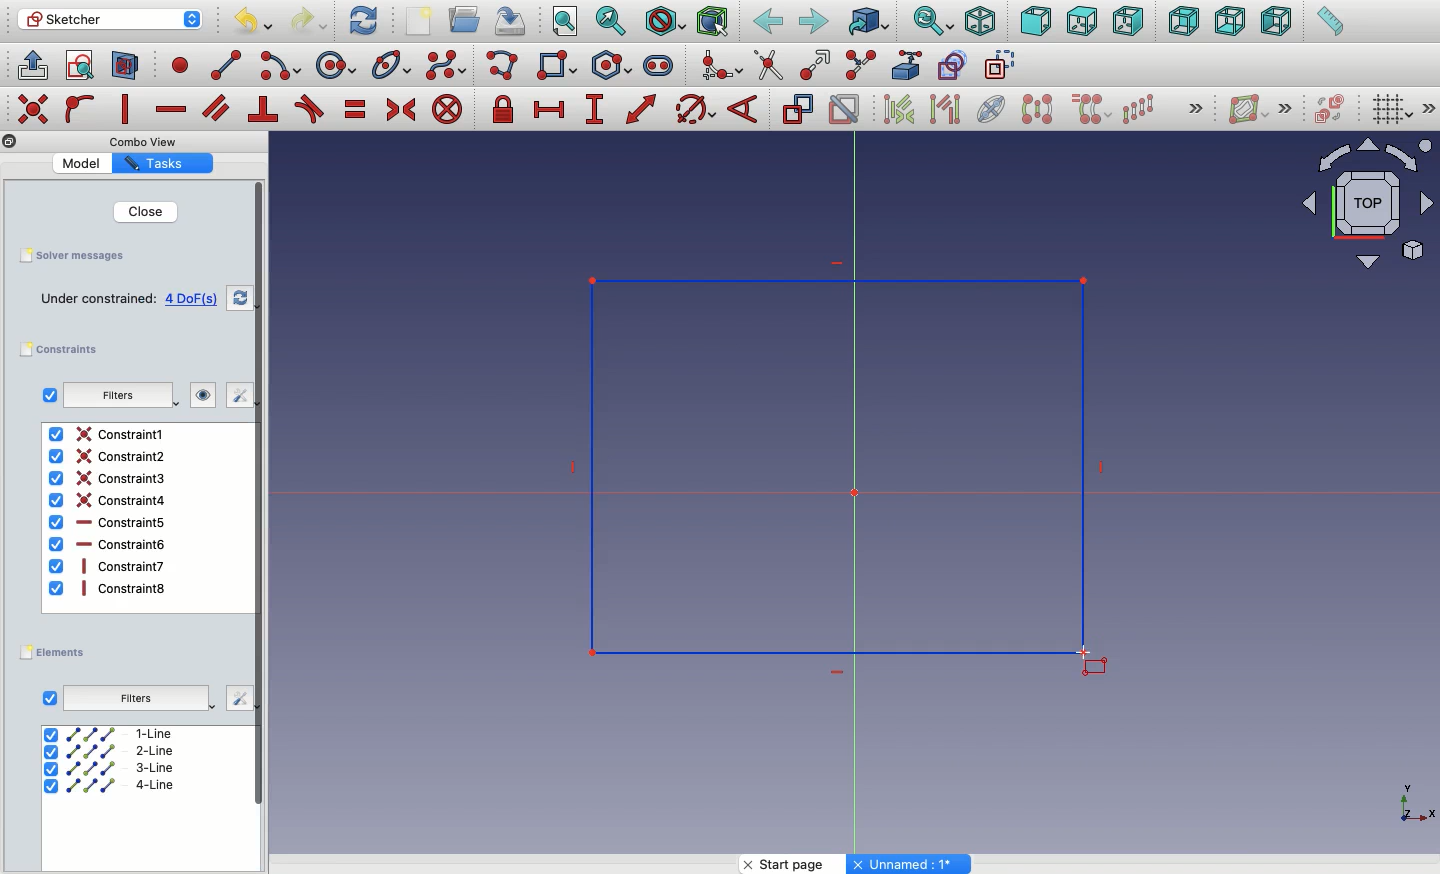 The height and width of the screenshot is (874, 1440). I want to click on point, so click(176, 64).